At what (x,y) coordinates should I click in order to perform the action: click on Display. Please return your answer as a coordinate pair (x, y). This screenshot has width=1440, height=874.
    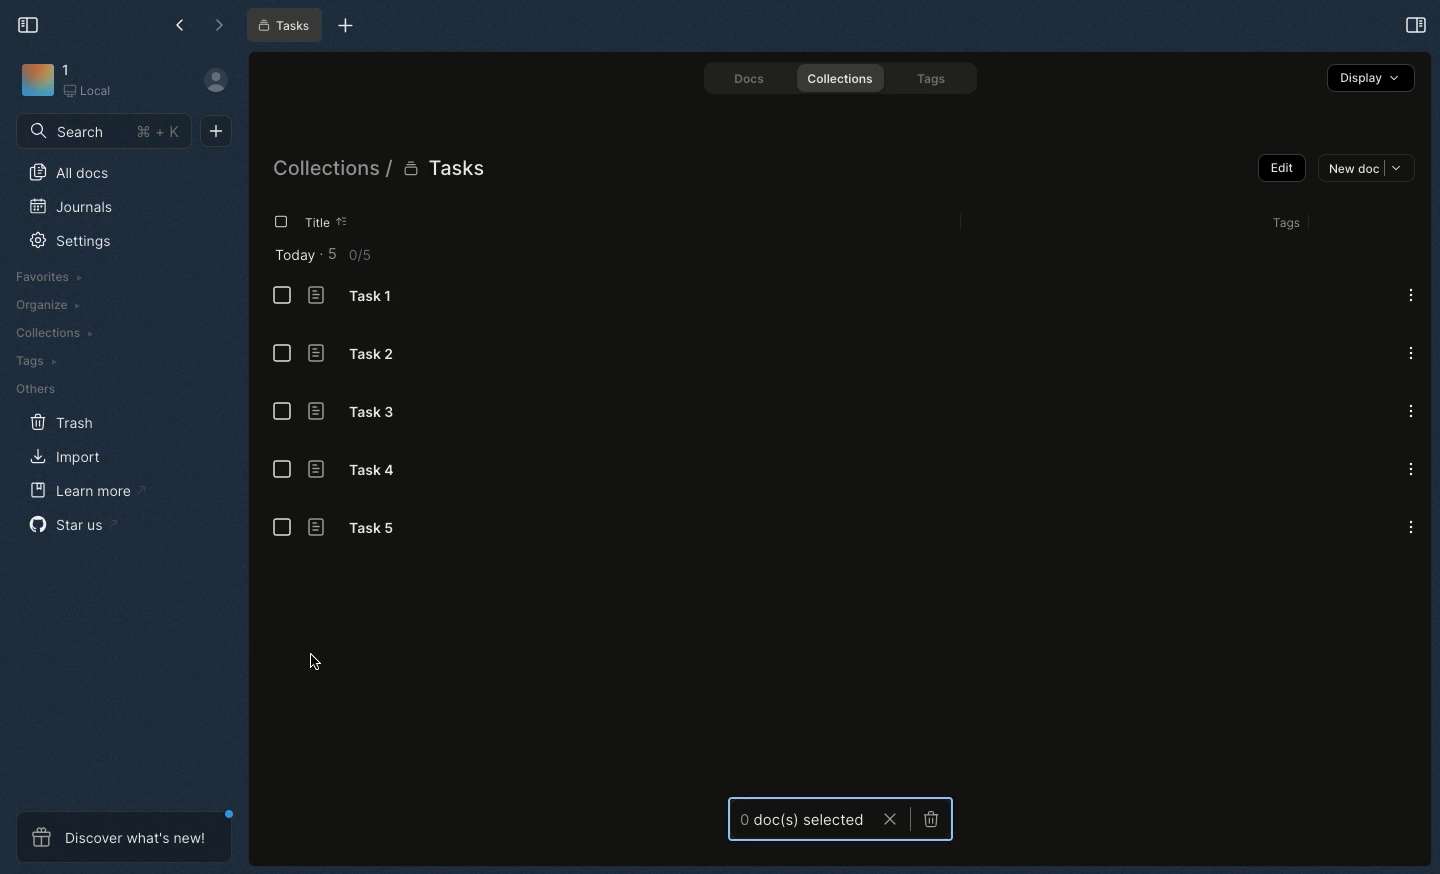
    Looking at the image, I should click on (1371, 78).